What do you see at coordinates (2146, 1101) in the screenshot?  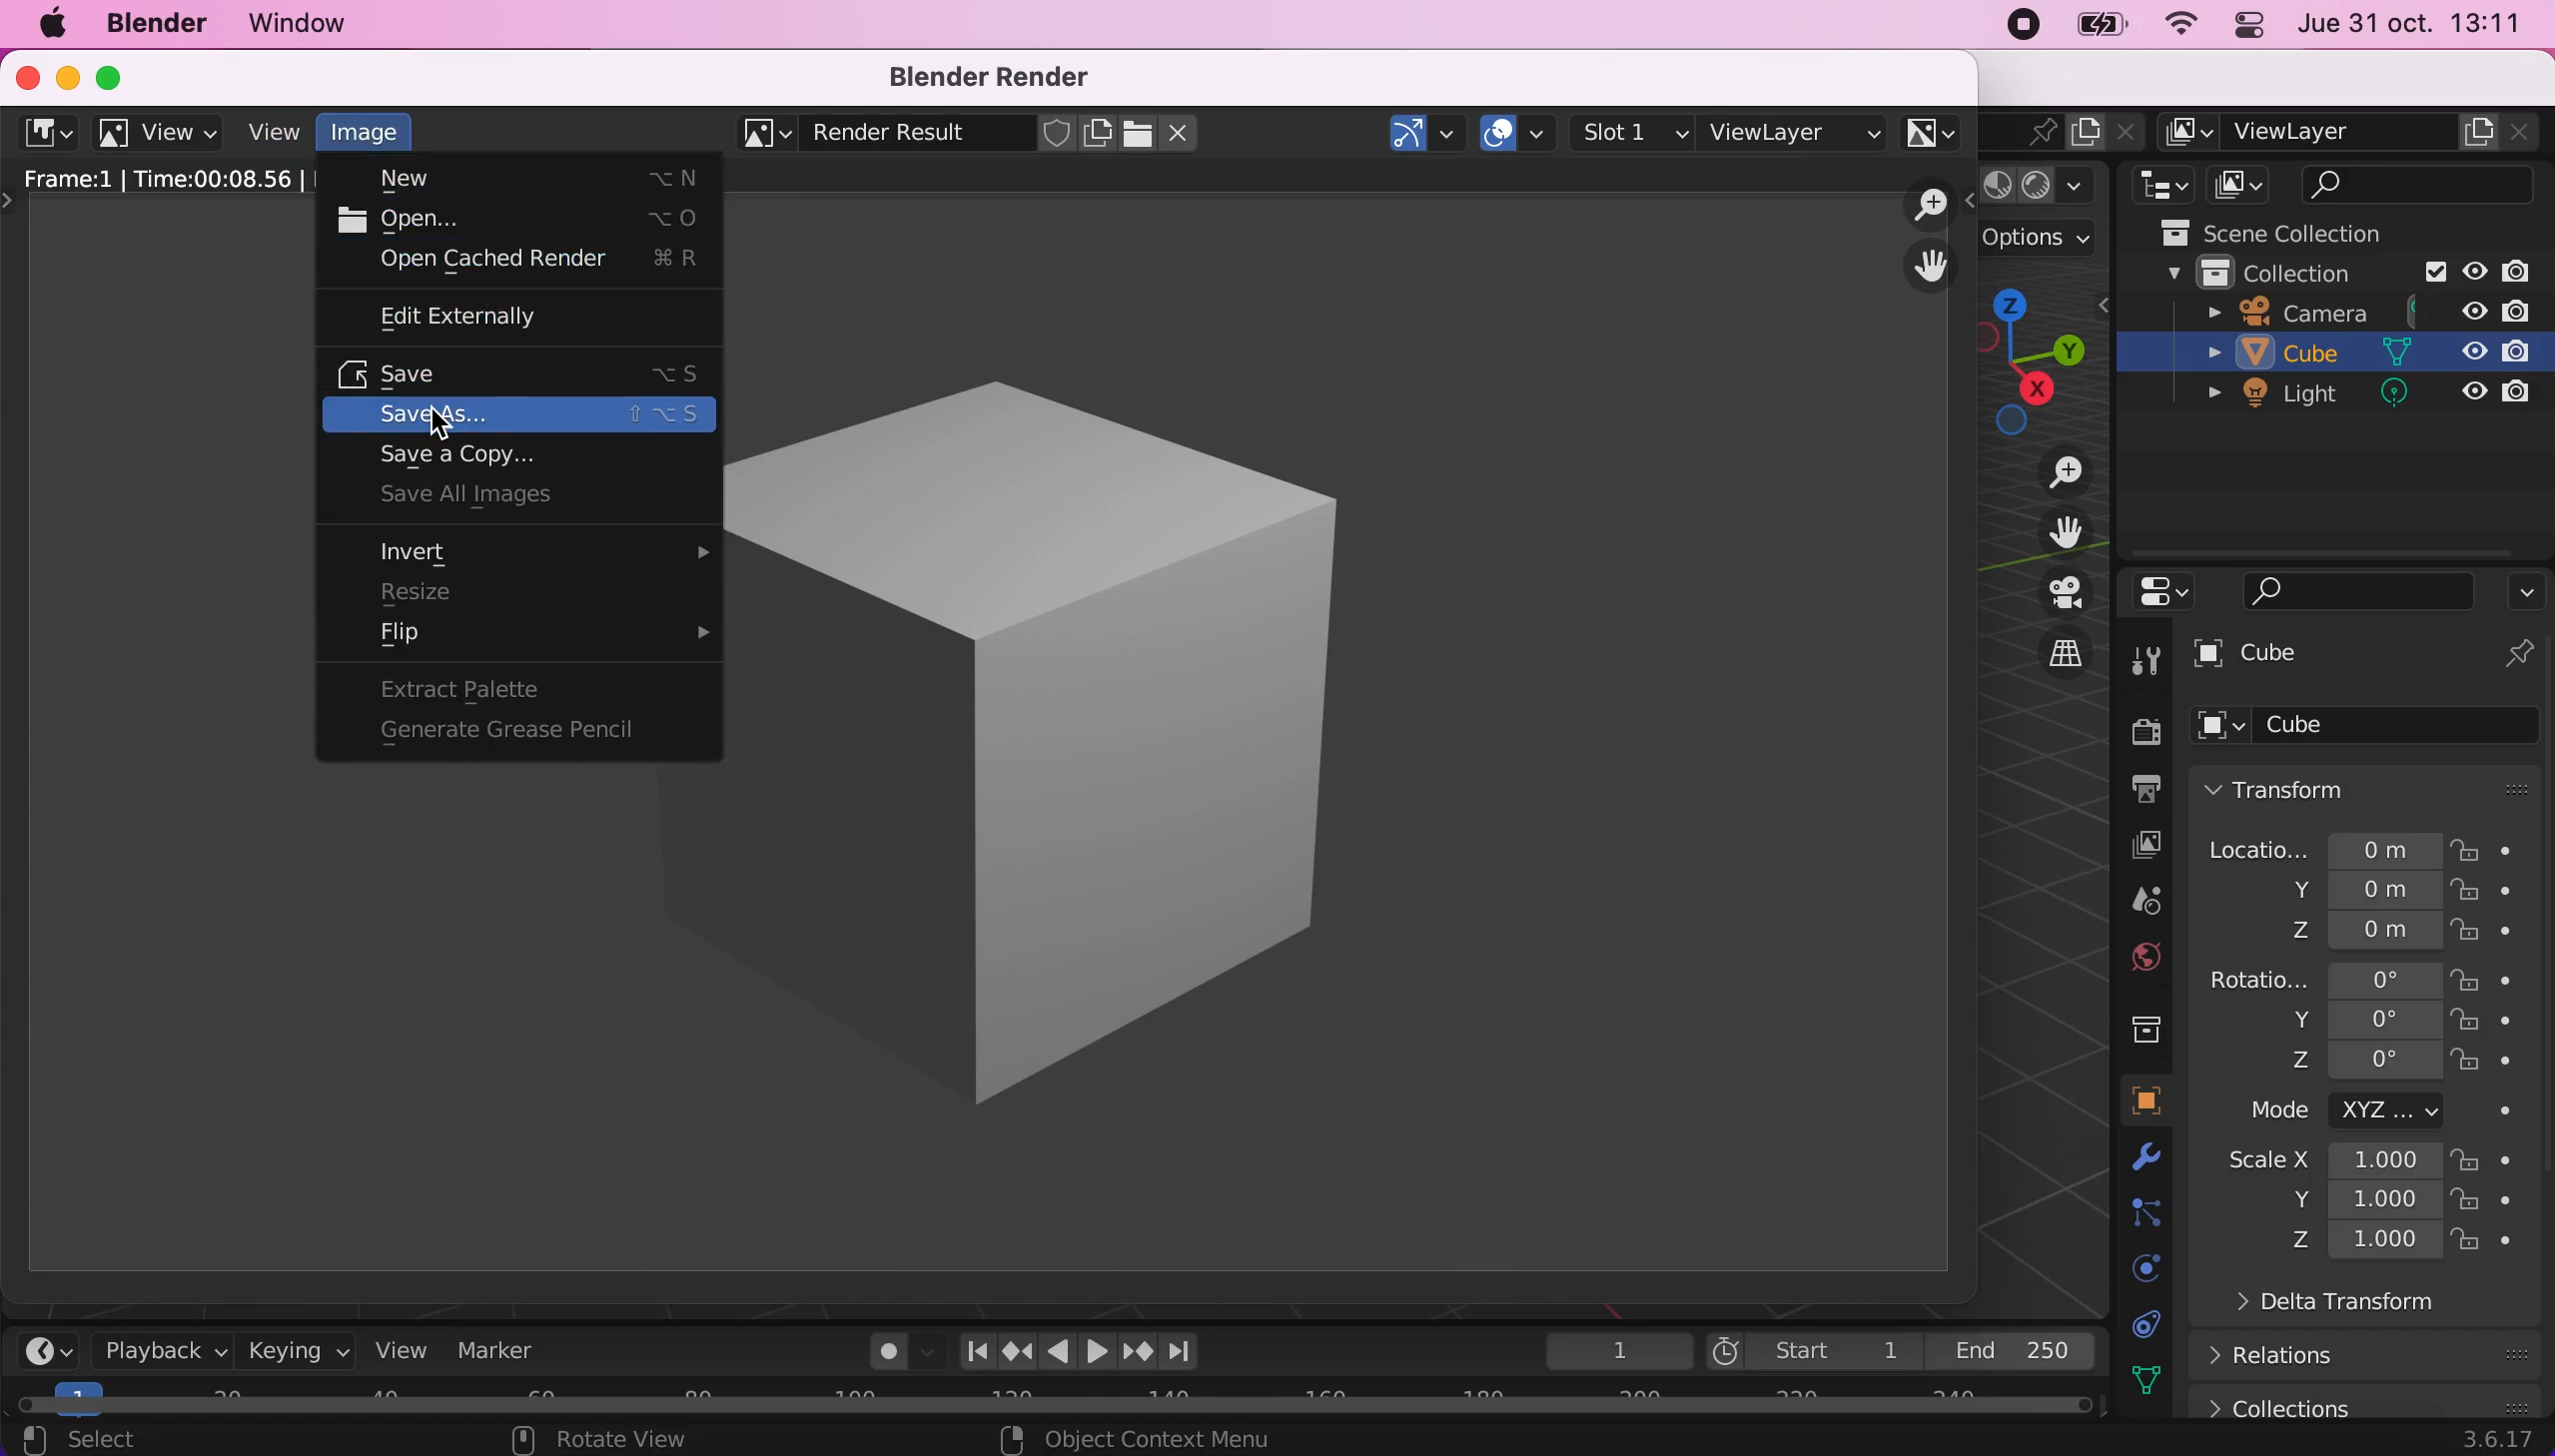 I see `object` at bounding box center [2146, 1101].